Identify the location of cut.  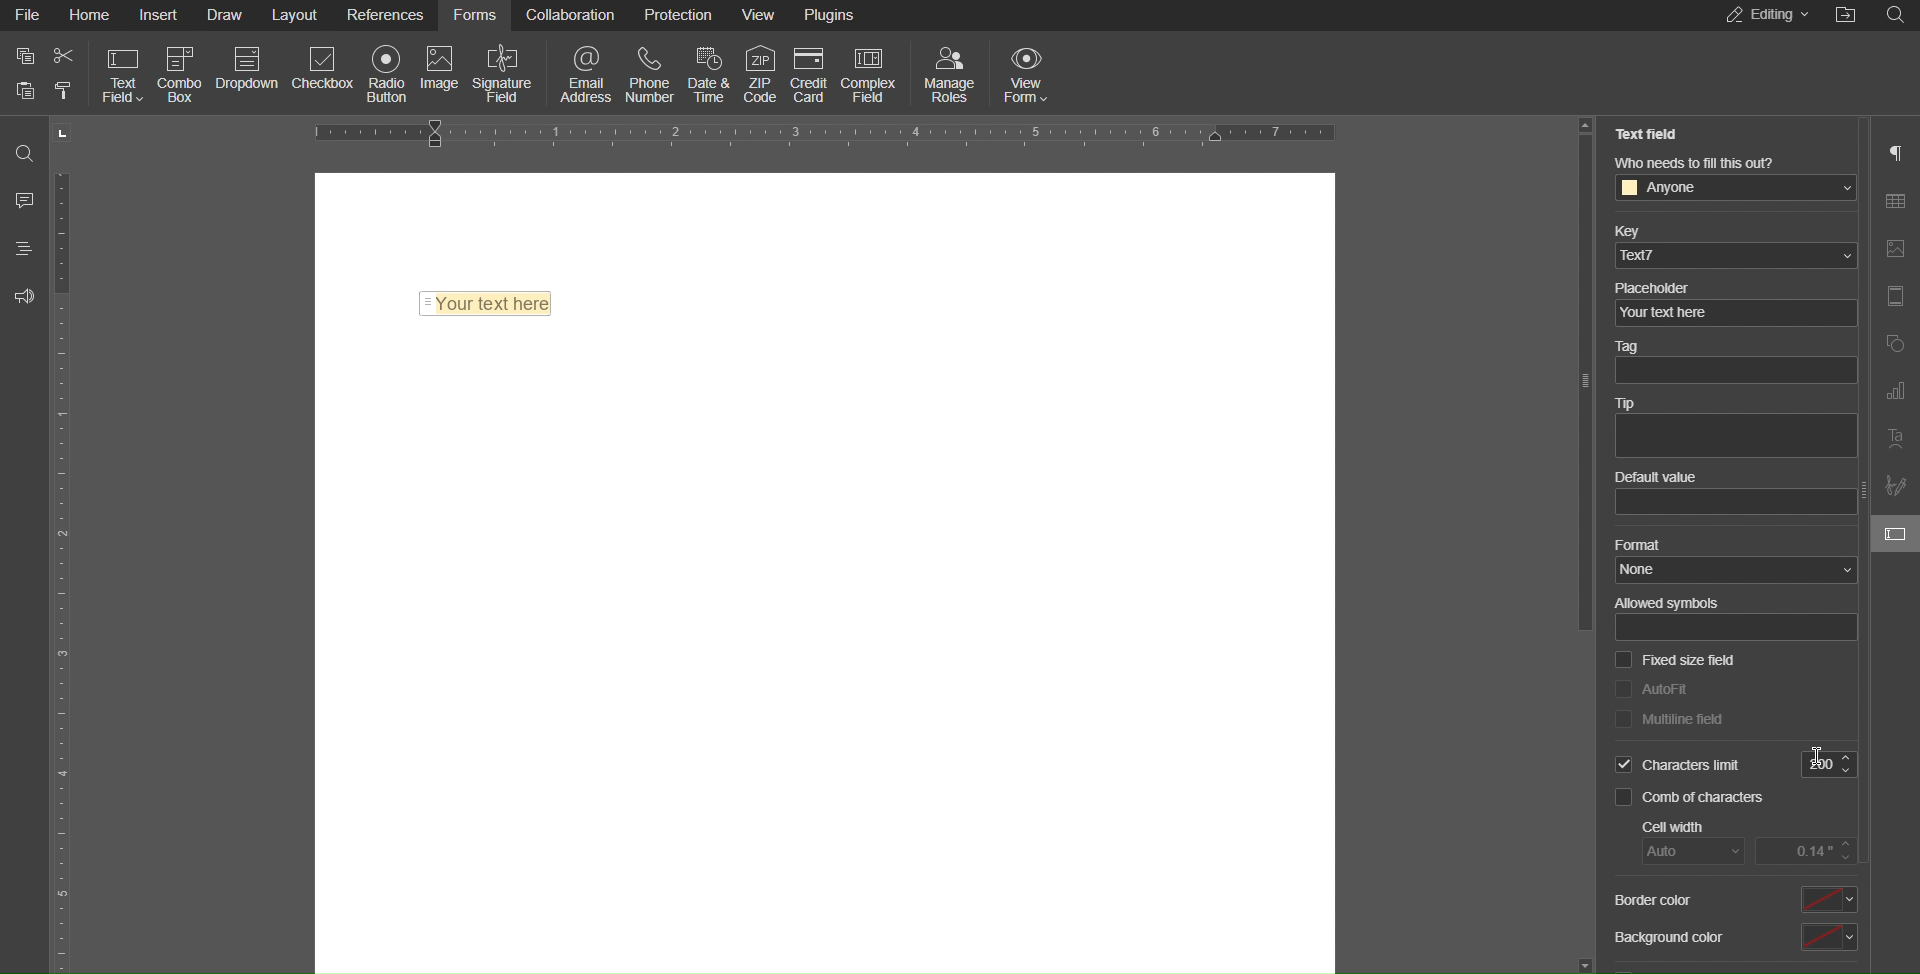
(65, 56).